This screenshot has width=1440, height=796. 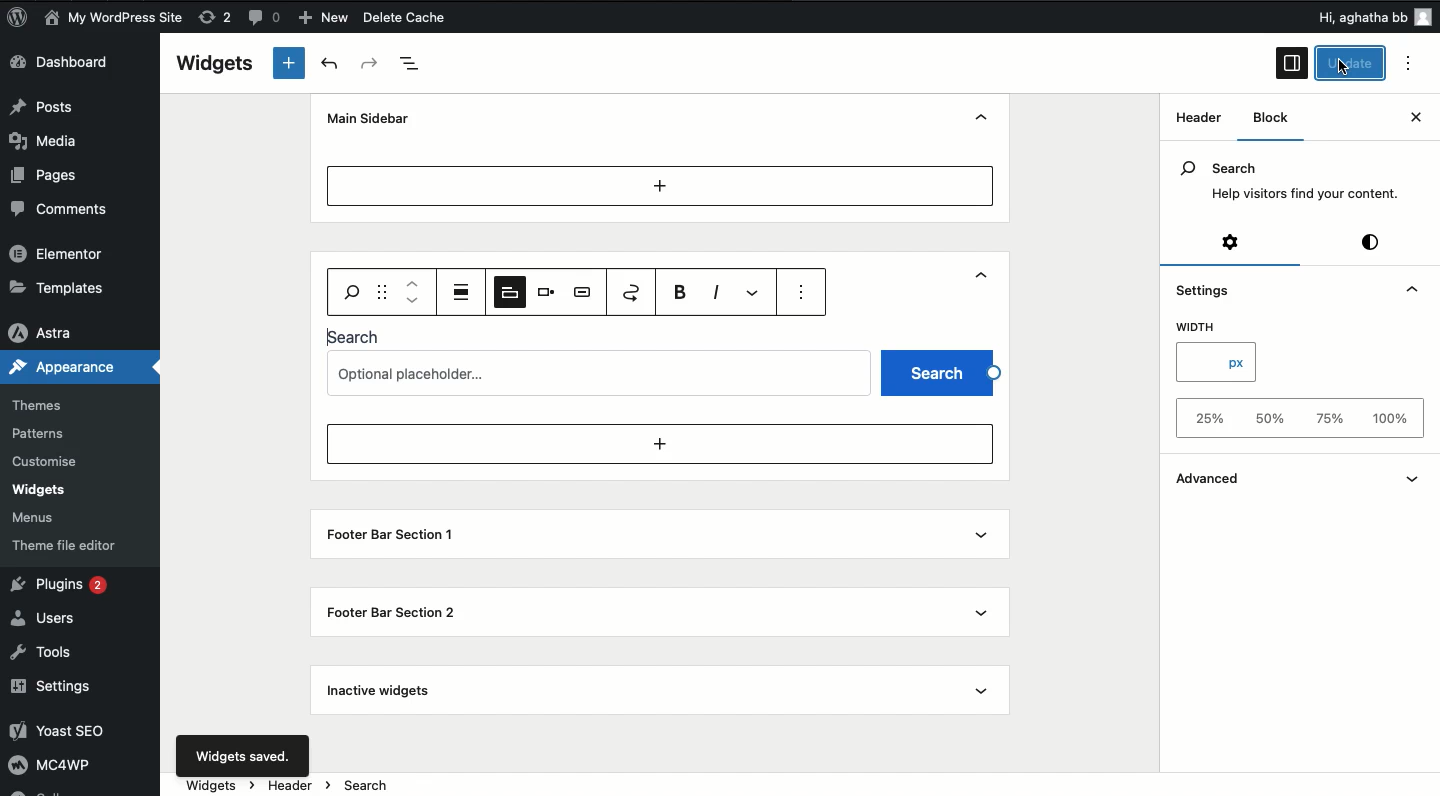 I want to click on Plugins 2, so click(x=68, y=587).